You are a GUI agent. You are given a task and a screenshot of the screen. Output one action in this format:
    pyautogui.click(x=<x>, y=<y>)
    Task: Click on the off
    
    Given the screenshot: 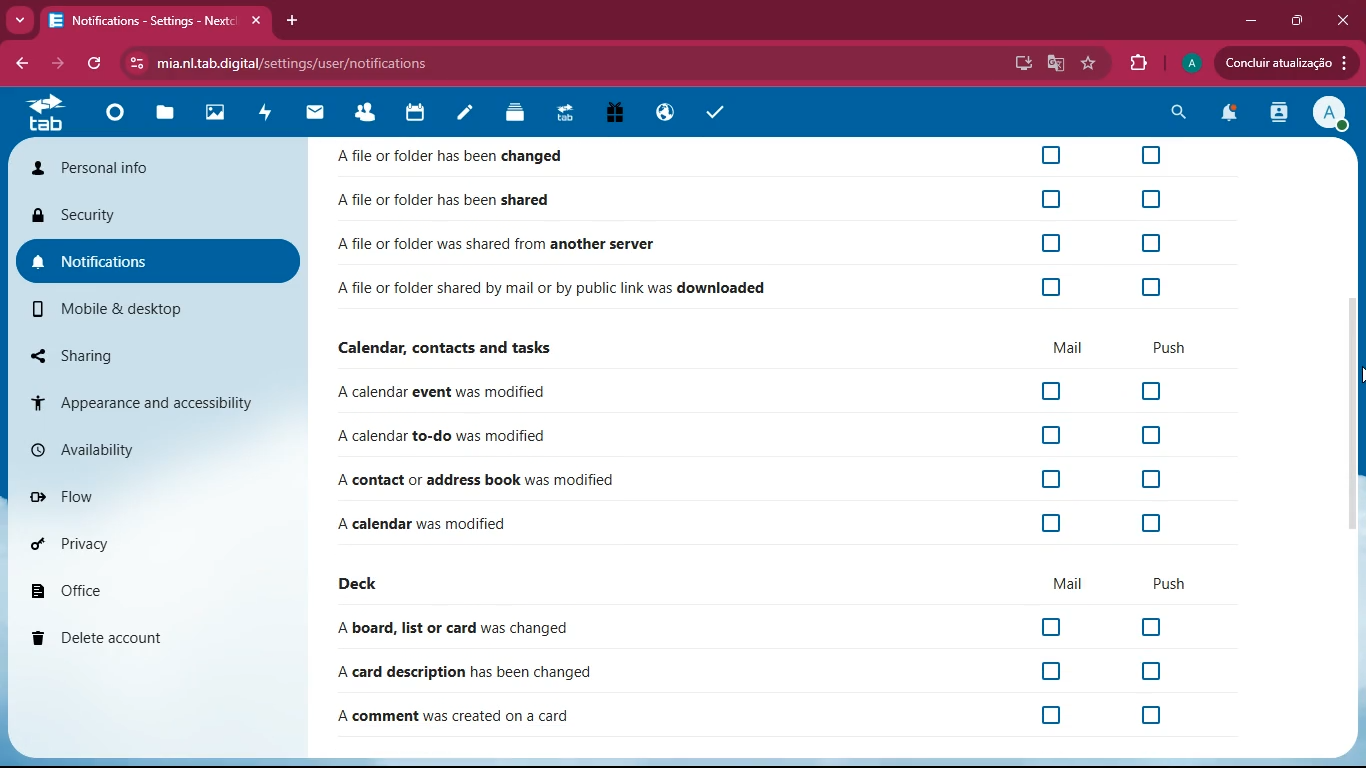 What is the action you would take?
    pyautogui.click(x=1155, y=437)
    